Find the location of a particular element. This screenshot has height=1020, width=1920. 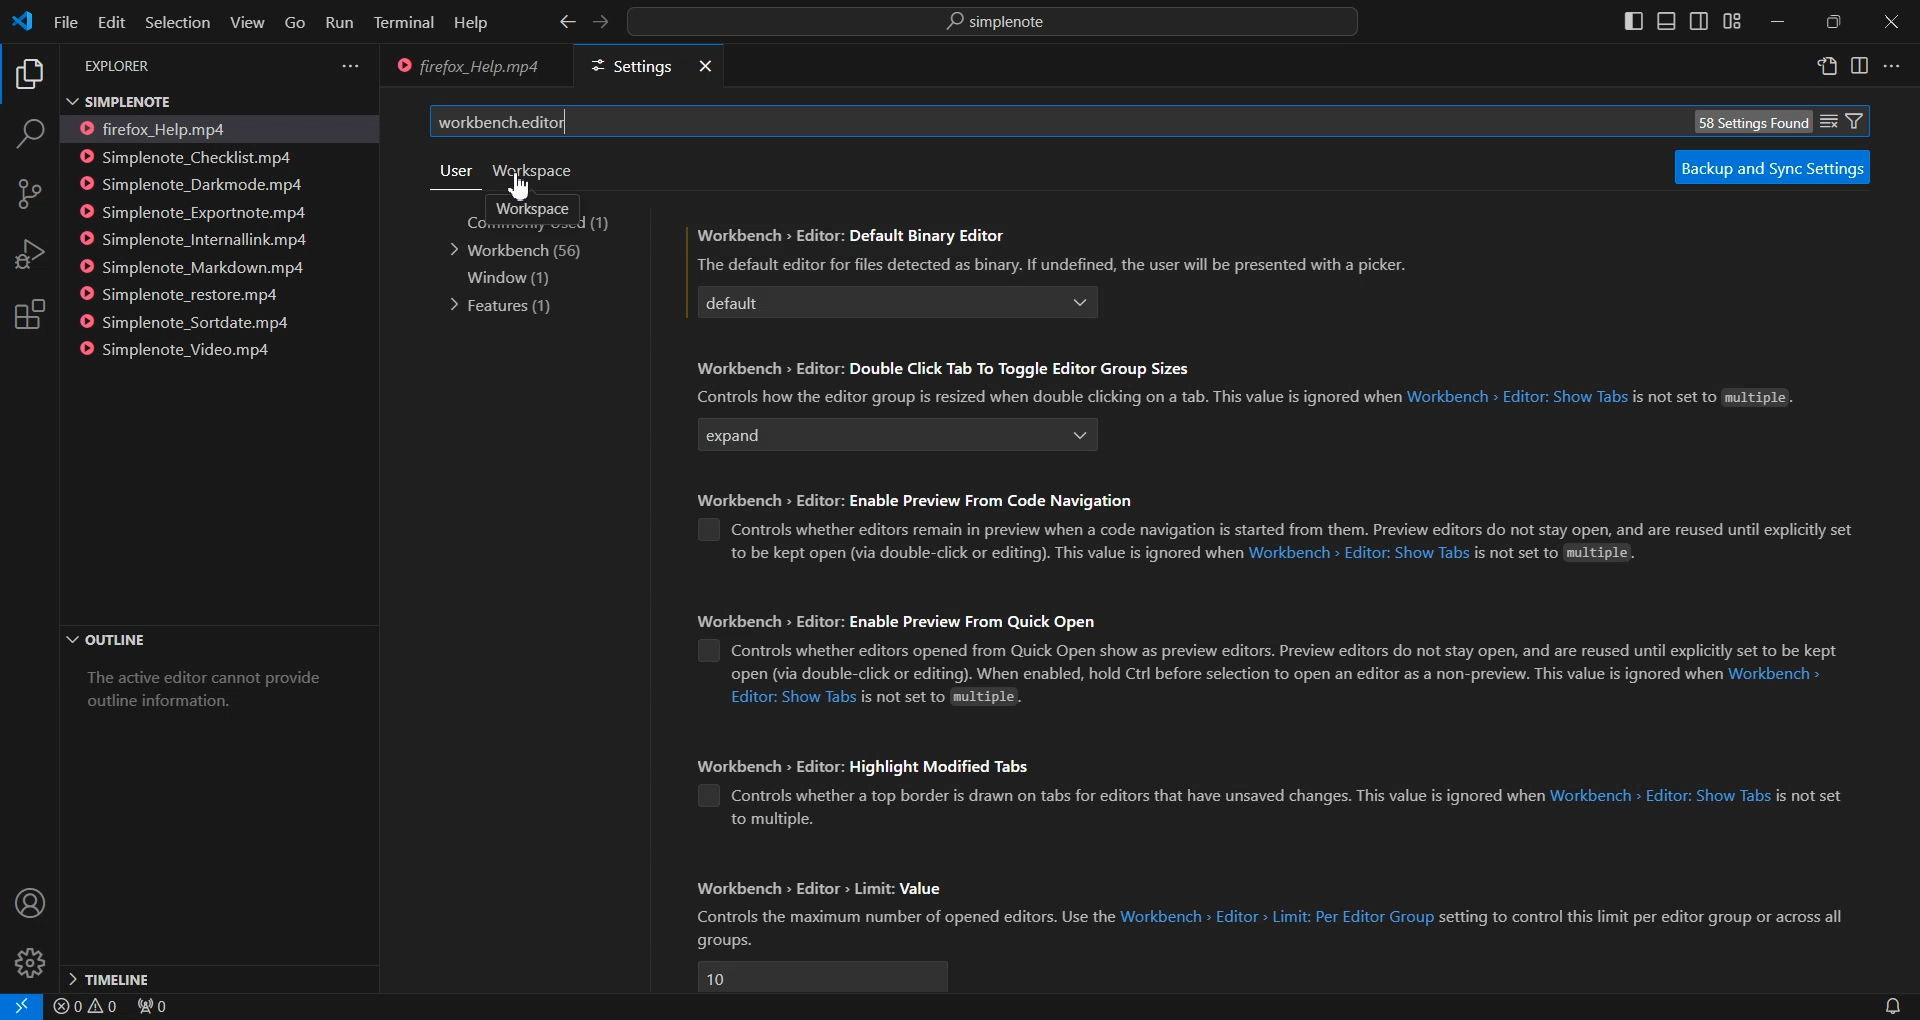

cursor is located at coordinates (520, 187).